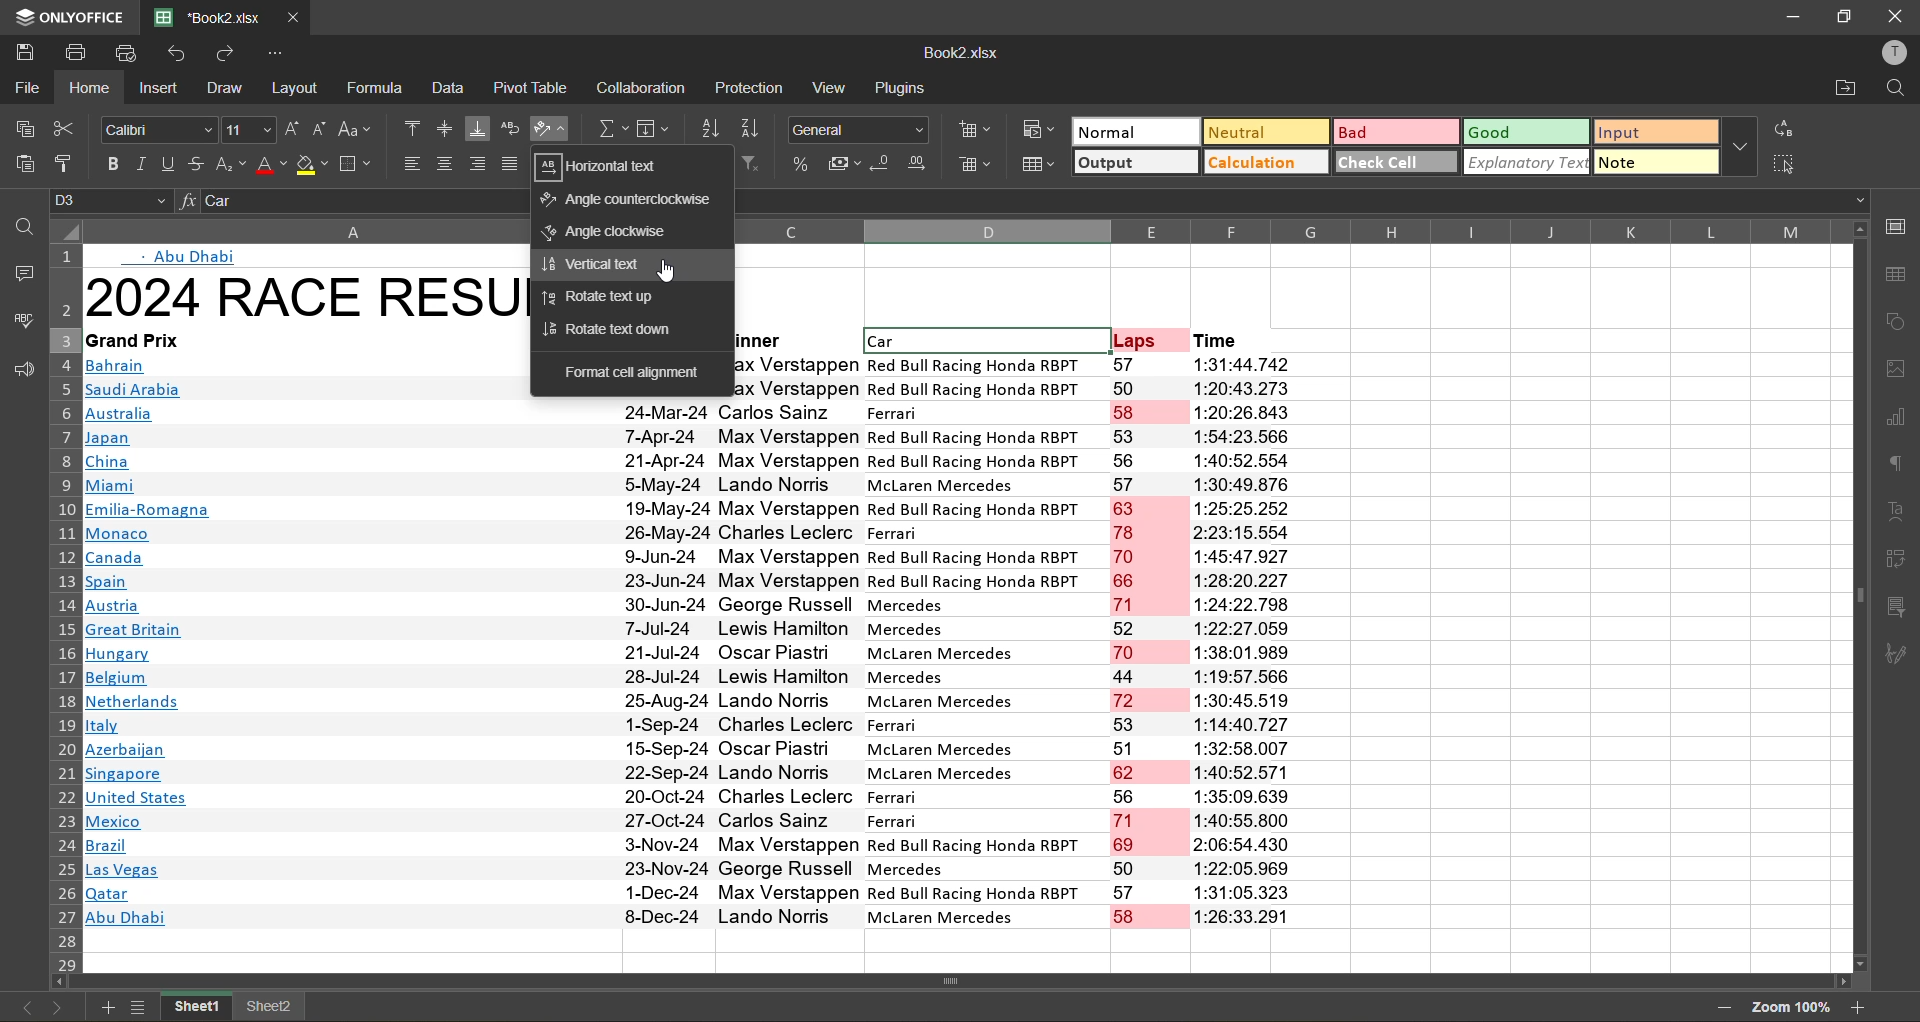 Image resolution: width=1920 pixels, height=1022 pixels. Describe the element at coordinates (181, 50) in the screenshot. I see `undo` at that location.